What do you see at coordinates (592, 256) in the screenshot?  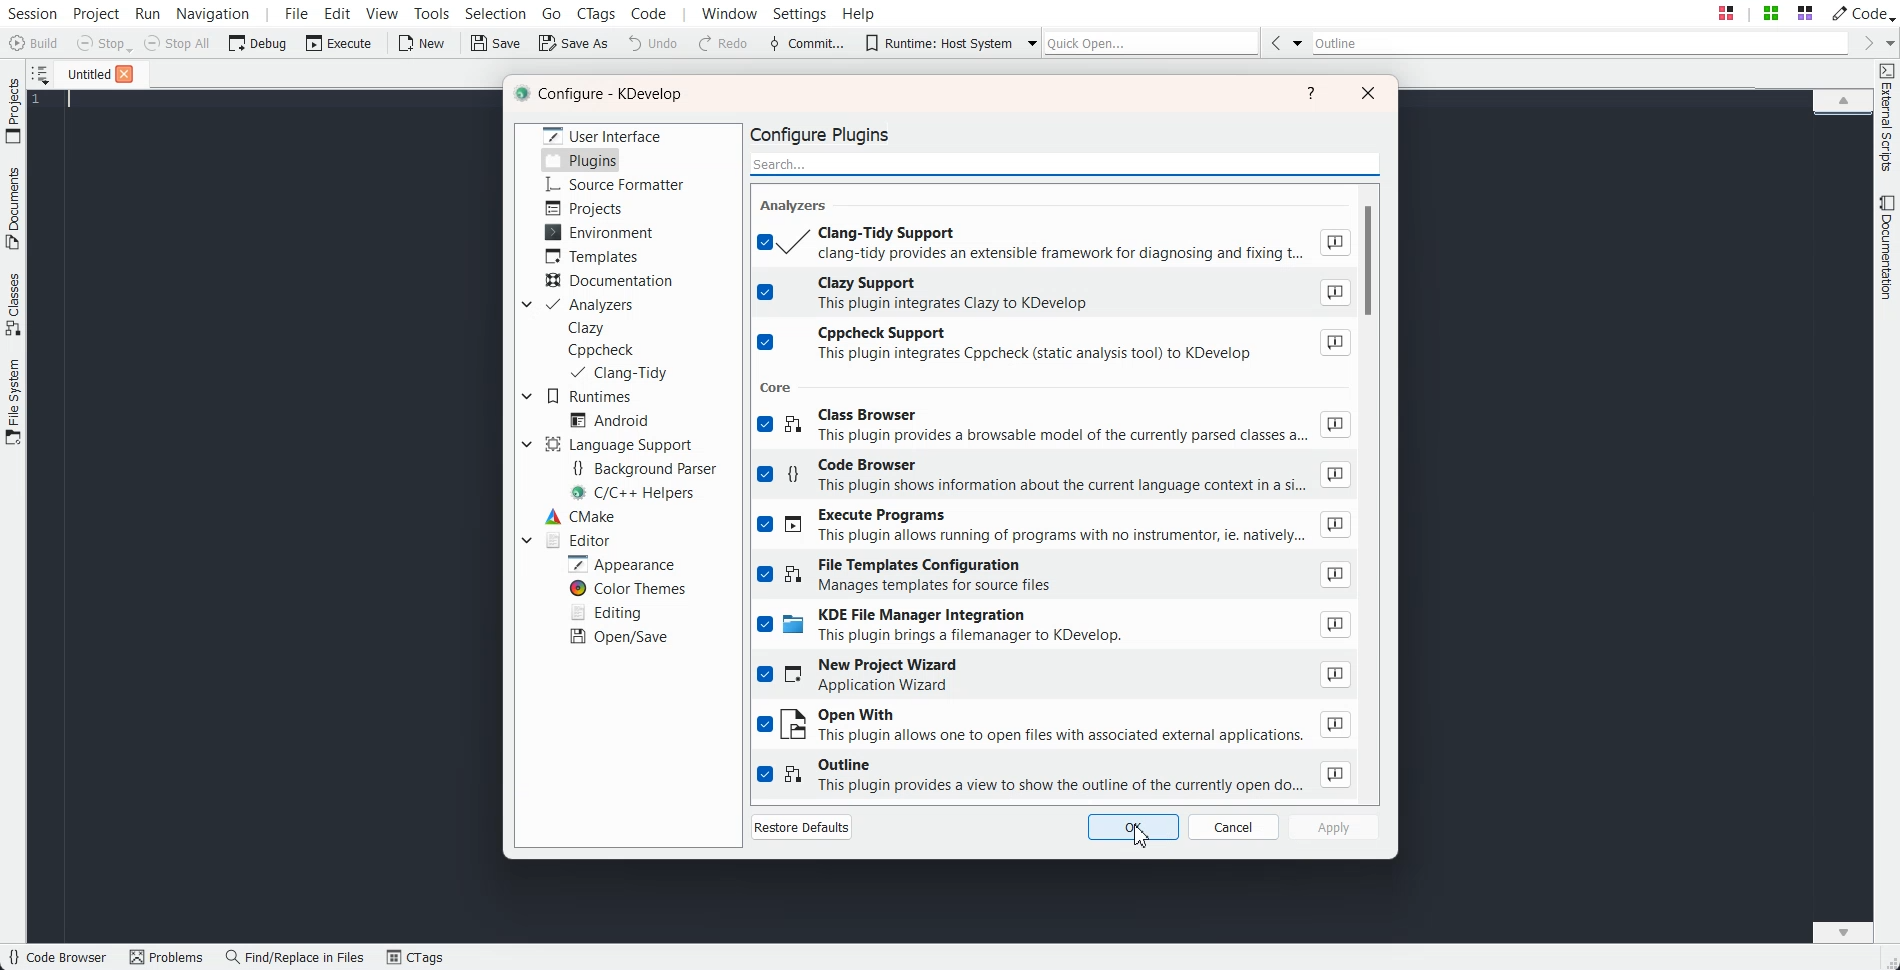 I see `Templates` at bounding box center [592, 256].